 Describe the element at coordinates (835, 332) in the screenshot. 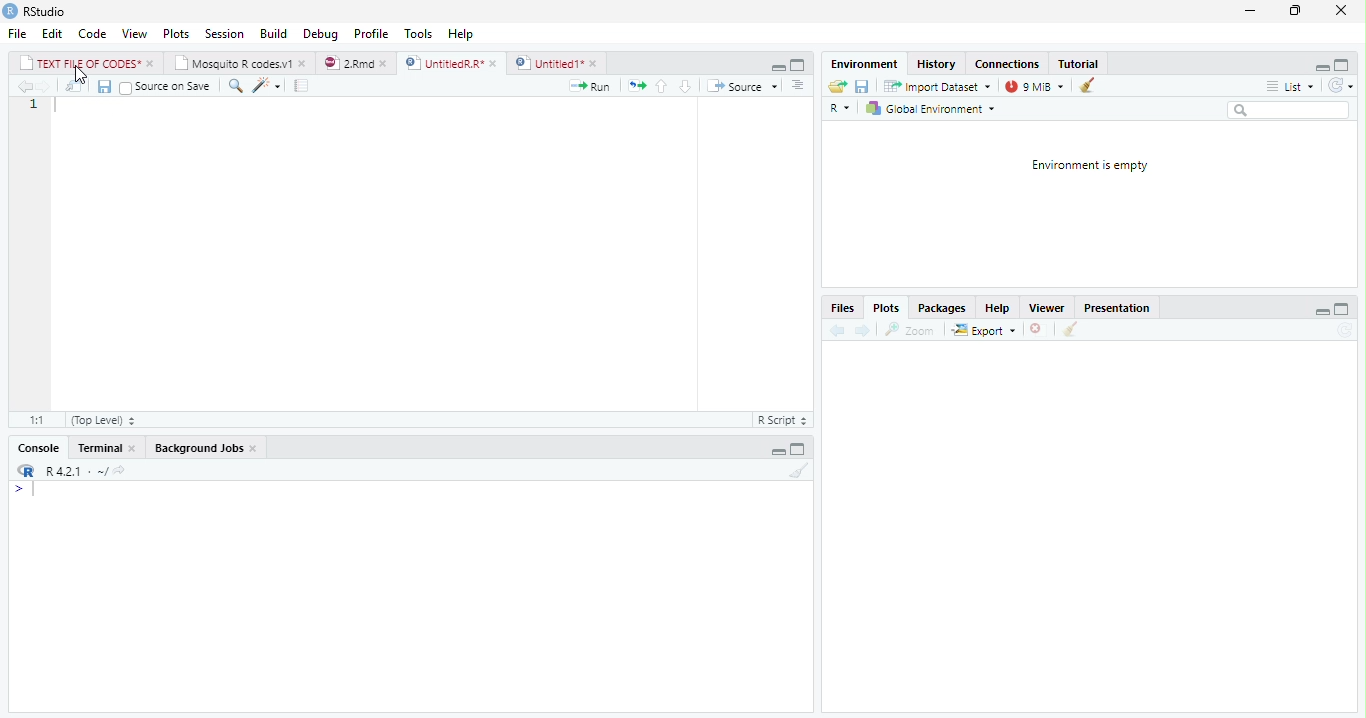

I see `go back` at that location.